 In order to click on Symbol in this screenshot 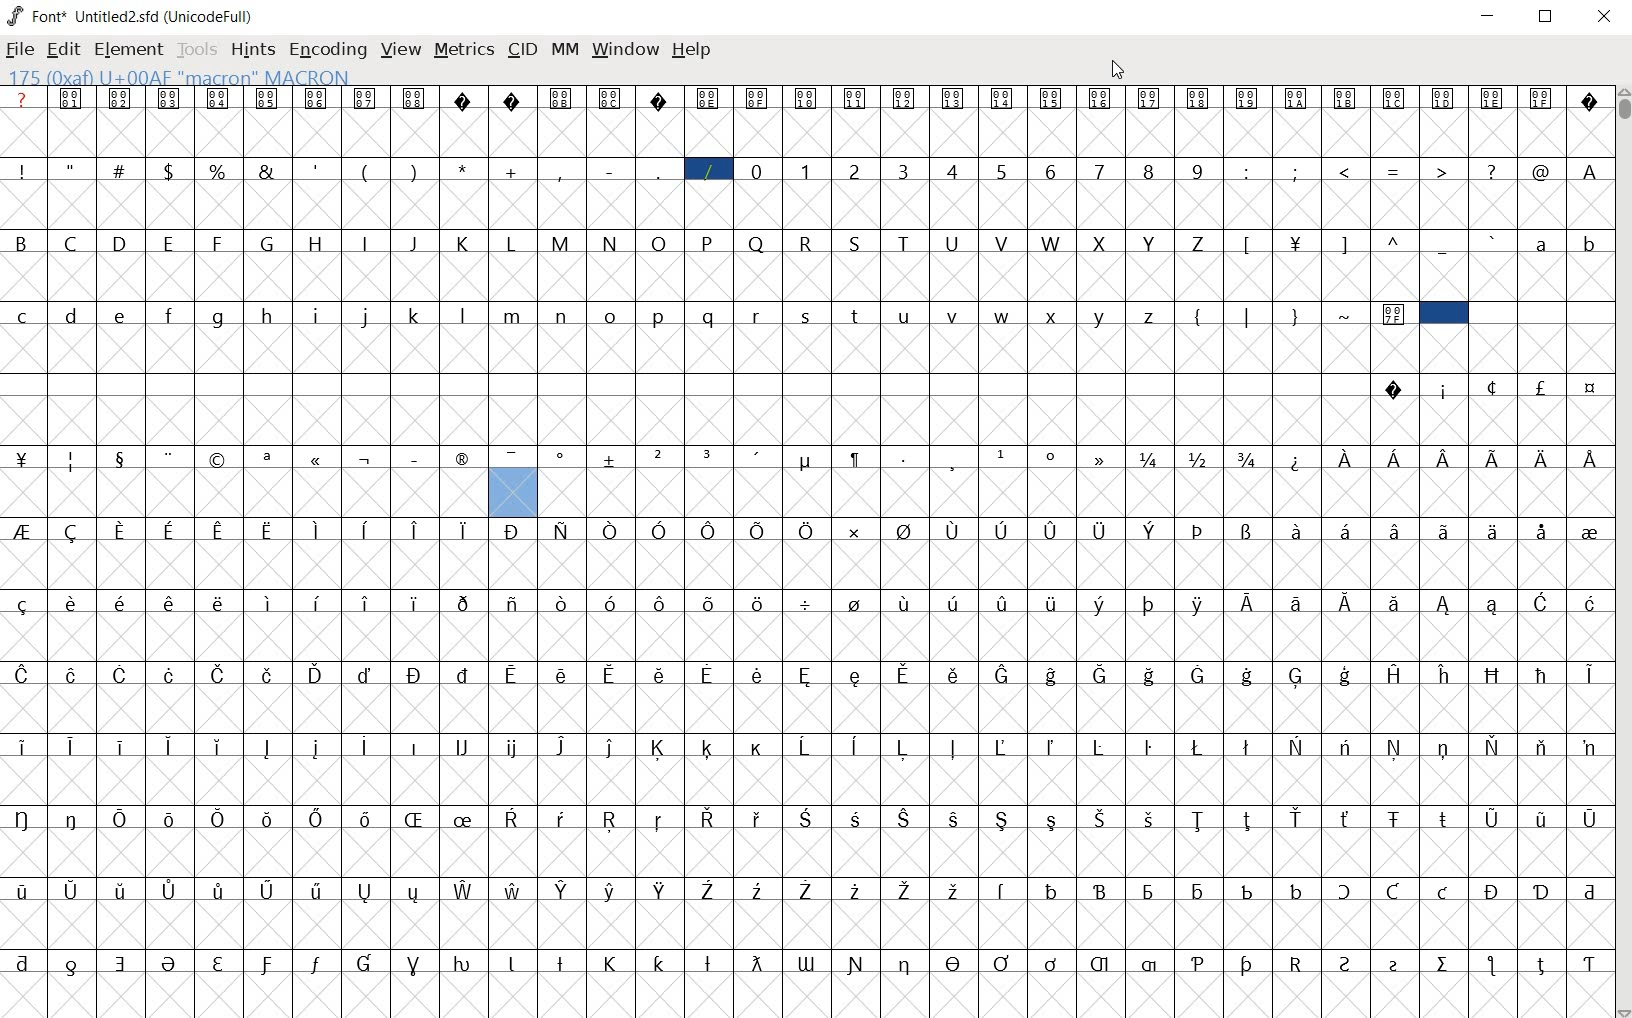, I will do `click(1396, 458)`.